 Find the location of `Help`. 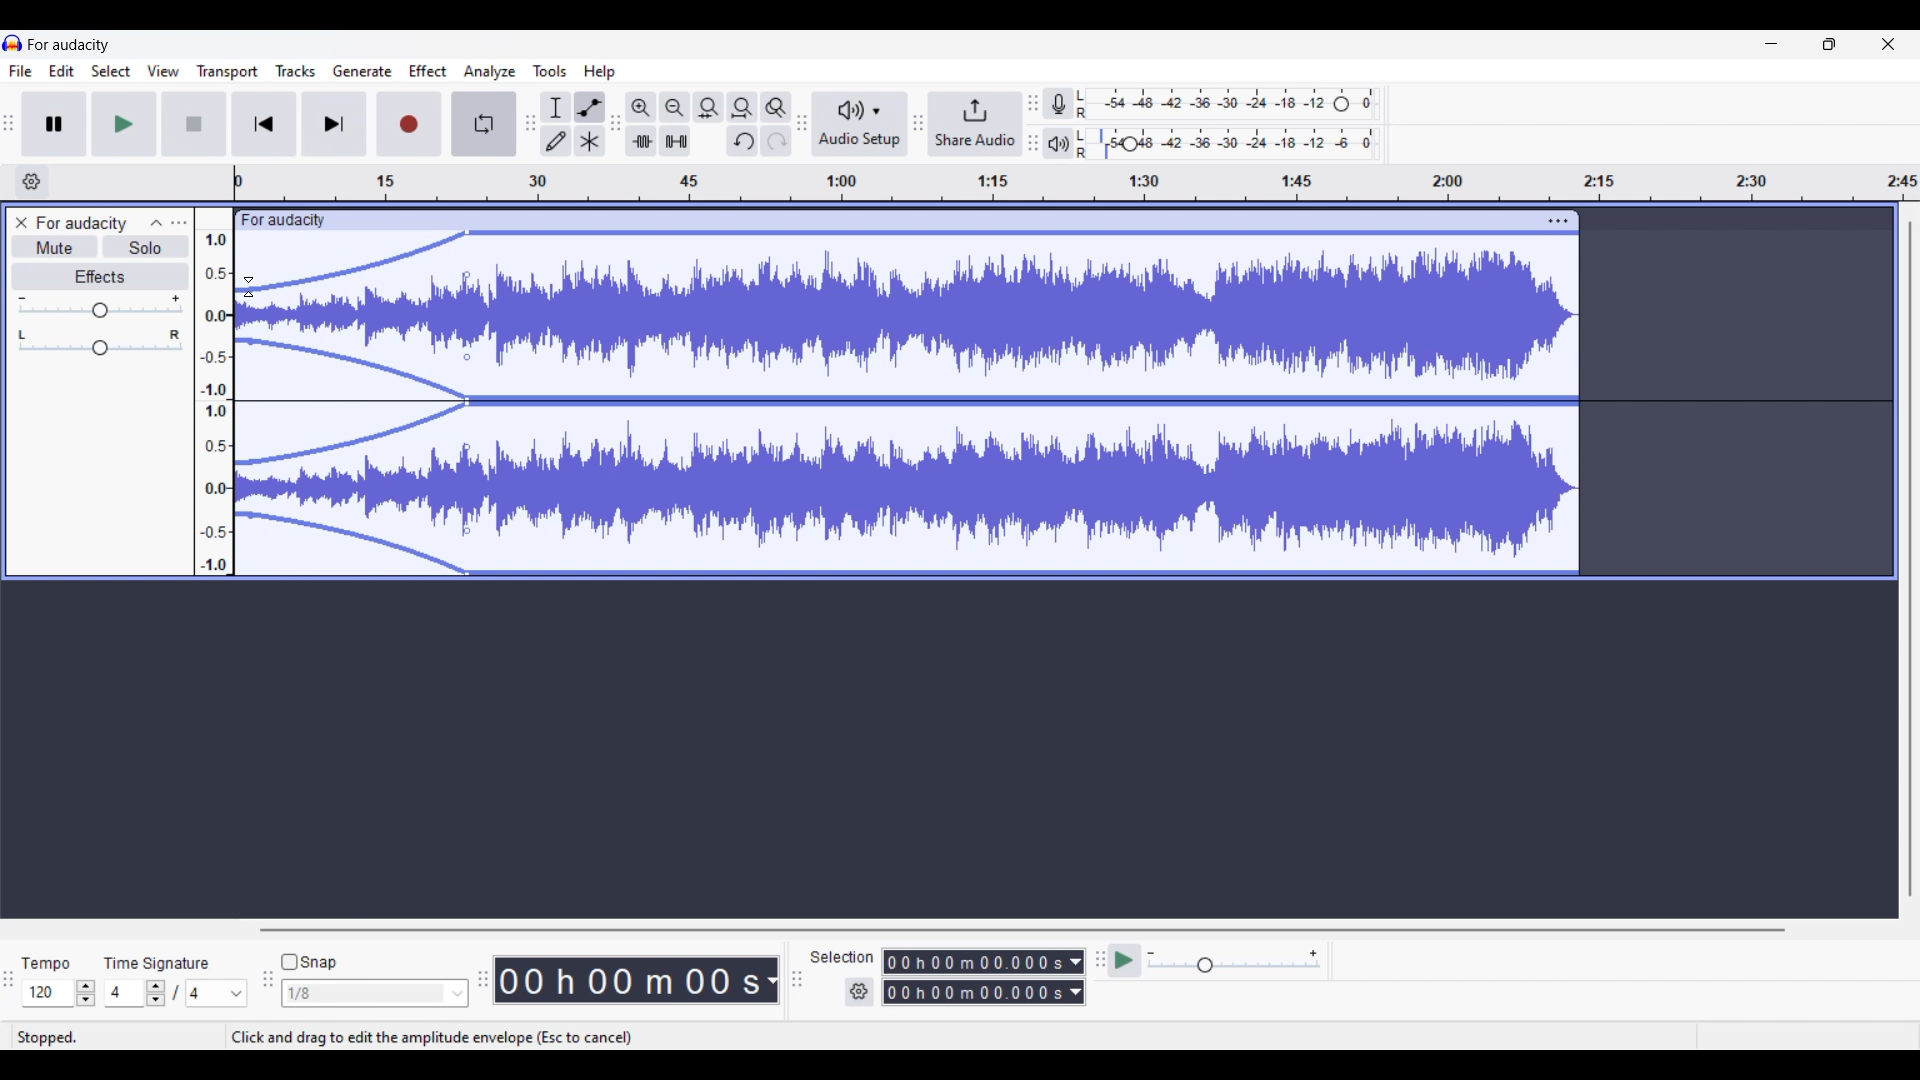

Help is located at coordinates (599, 72).